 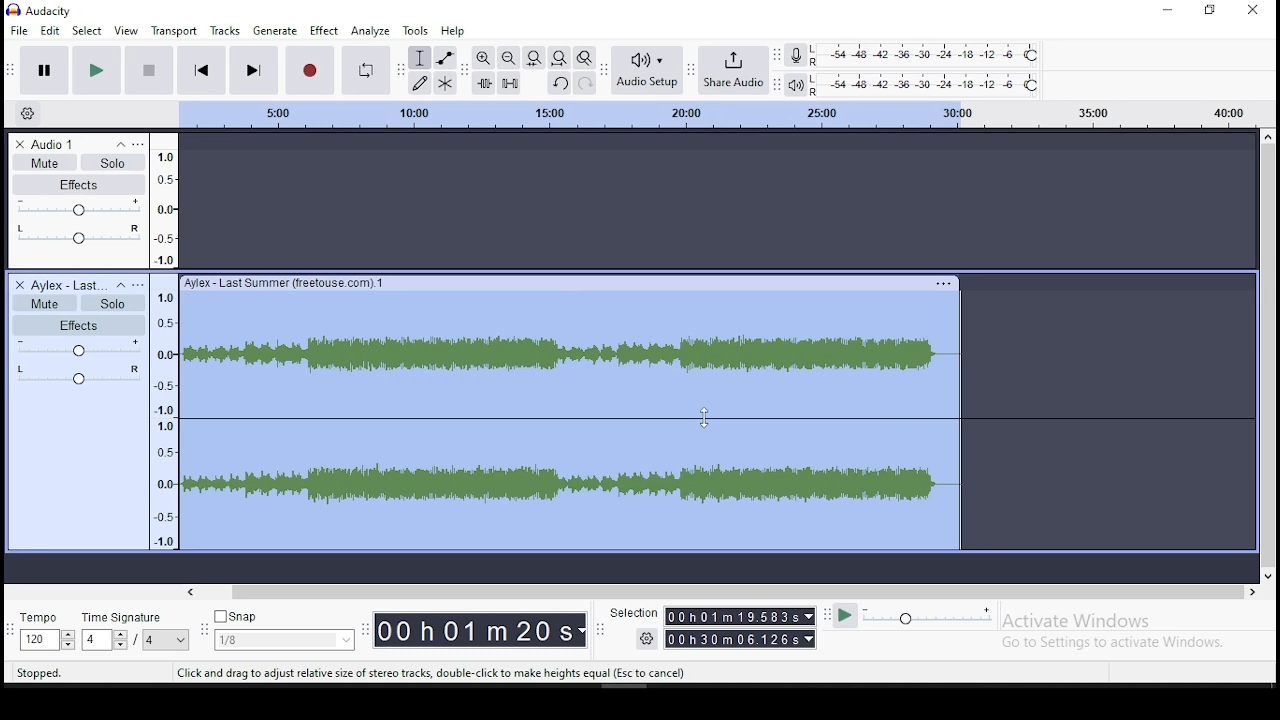 What do you see at coordinates (16, 284) in the screenshot?
I see `delete track` at bounding box center [16, 284].